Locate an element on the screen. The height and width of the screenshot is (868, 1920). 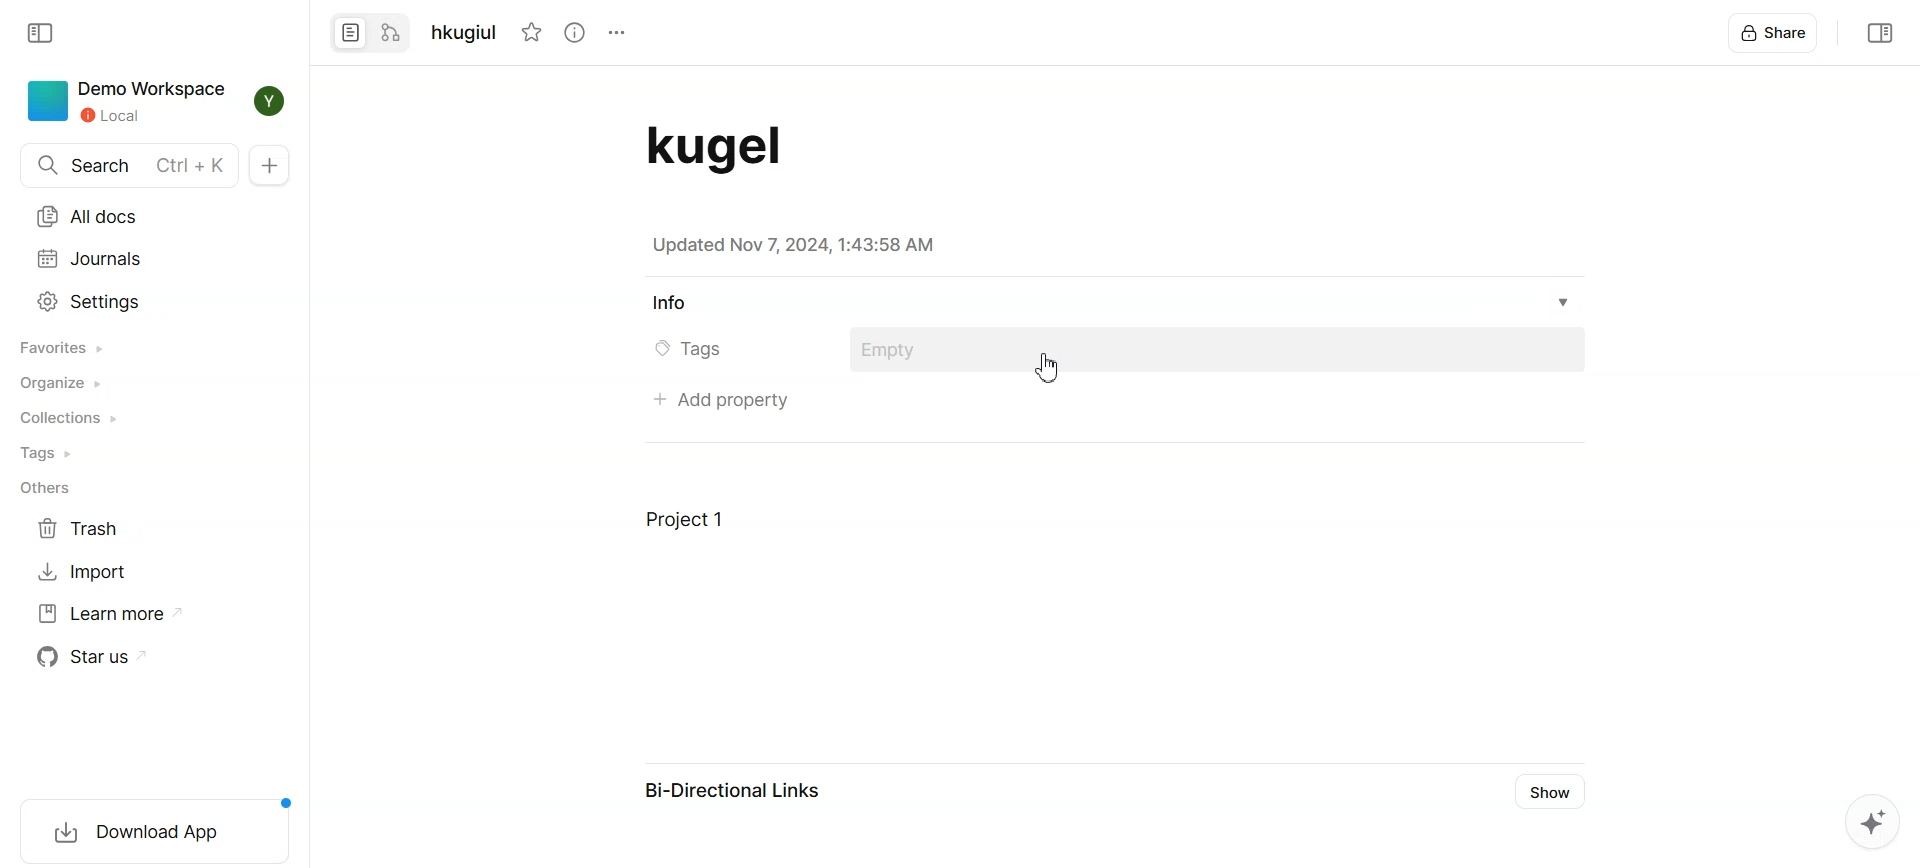
Collections is located at coordinates (67, 419).